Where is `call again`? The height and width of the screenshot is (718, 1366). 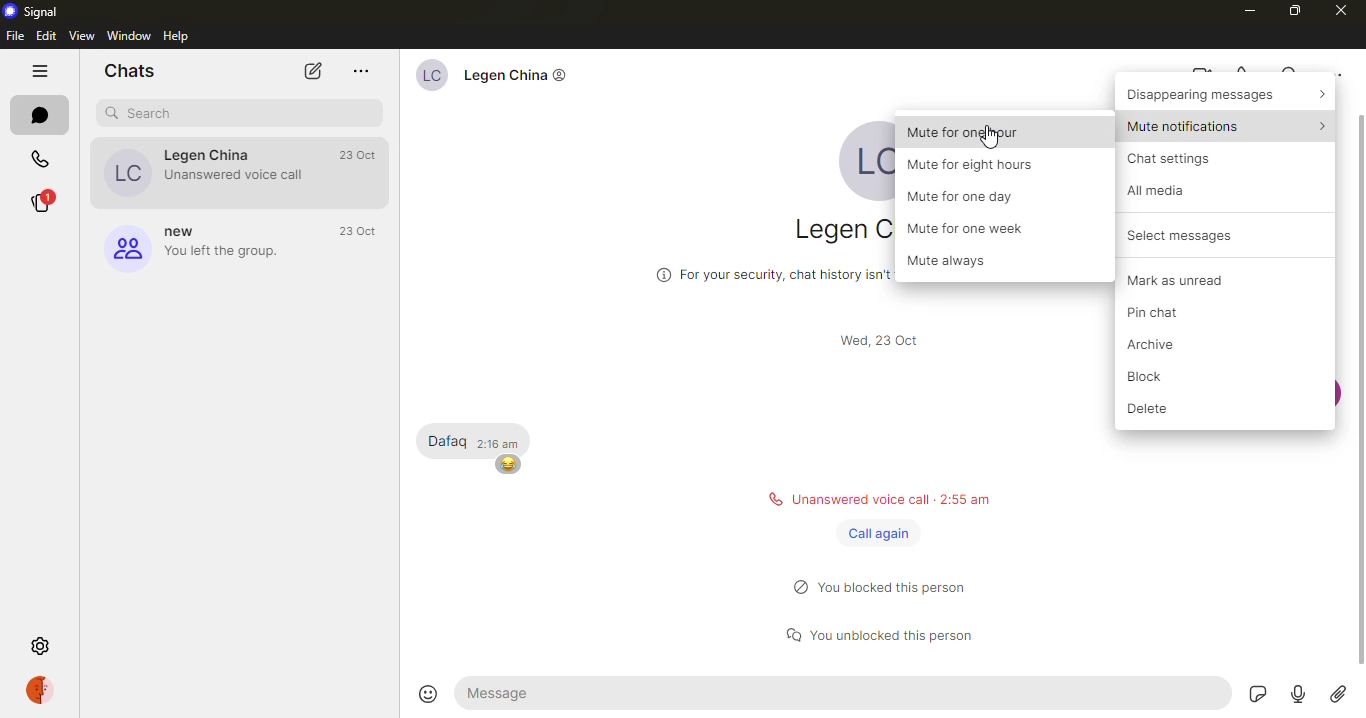 call again is located at coordinates (877, 533).